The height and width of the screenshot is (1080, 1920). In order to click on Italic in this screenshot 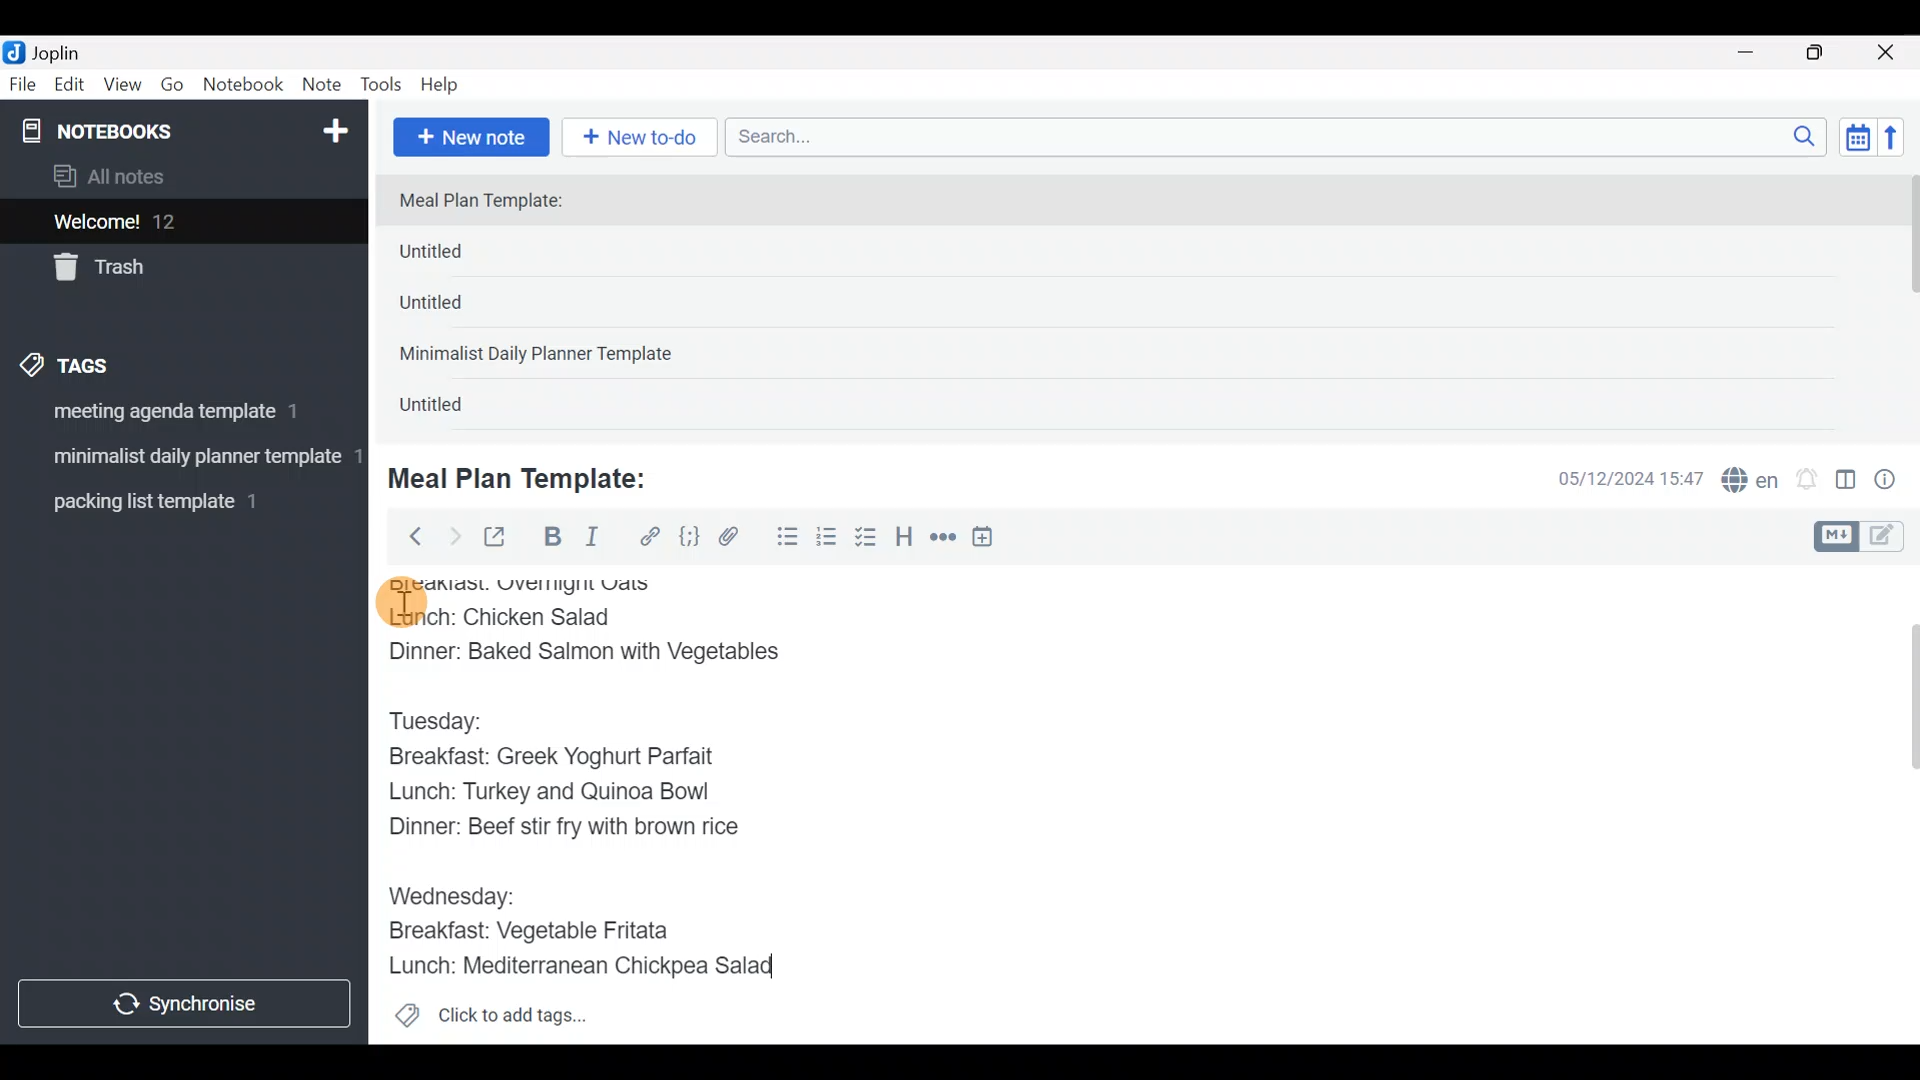, I will do `click(590, 541)`.